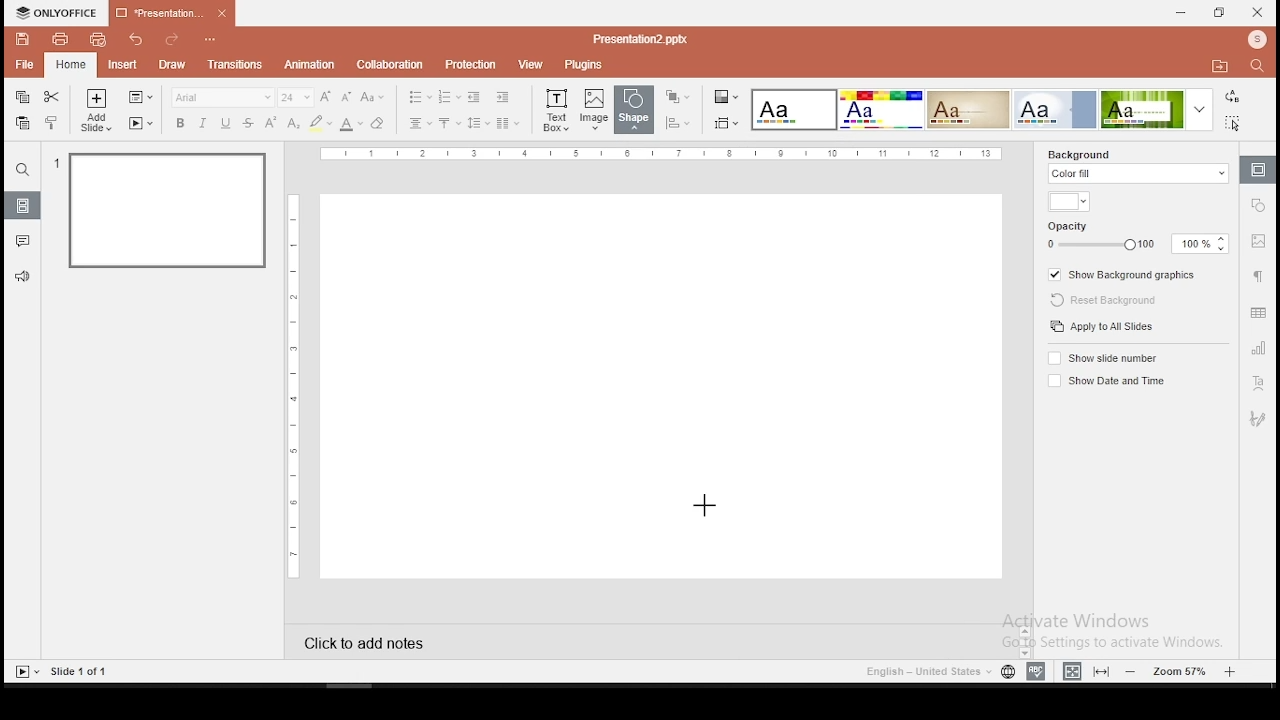 The image size is (1280, 720). What do you see at coordinates (1259, 204) in the screenshot?
I see `shape settings` at bounding box center [1259, 204].